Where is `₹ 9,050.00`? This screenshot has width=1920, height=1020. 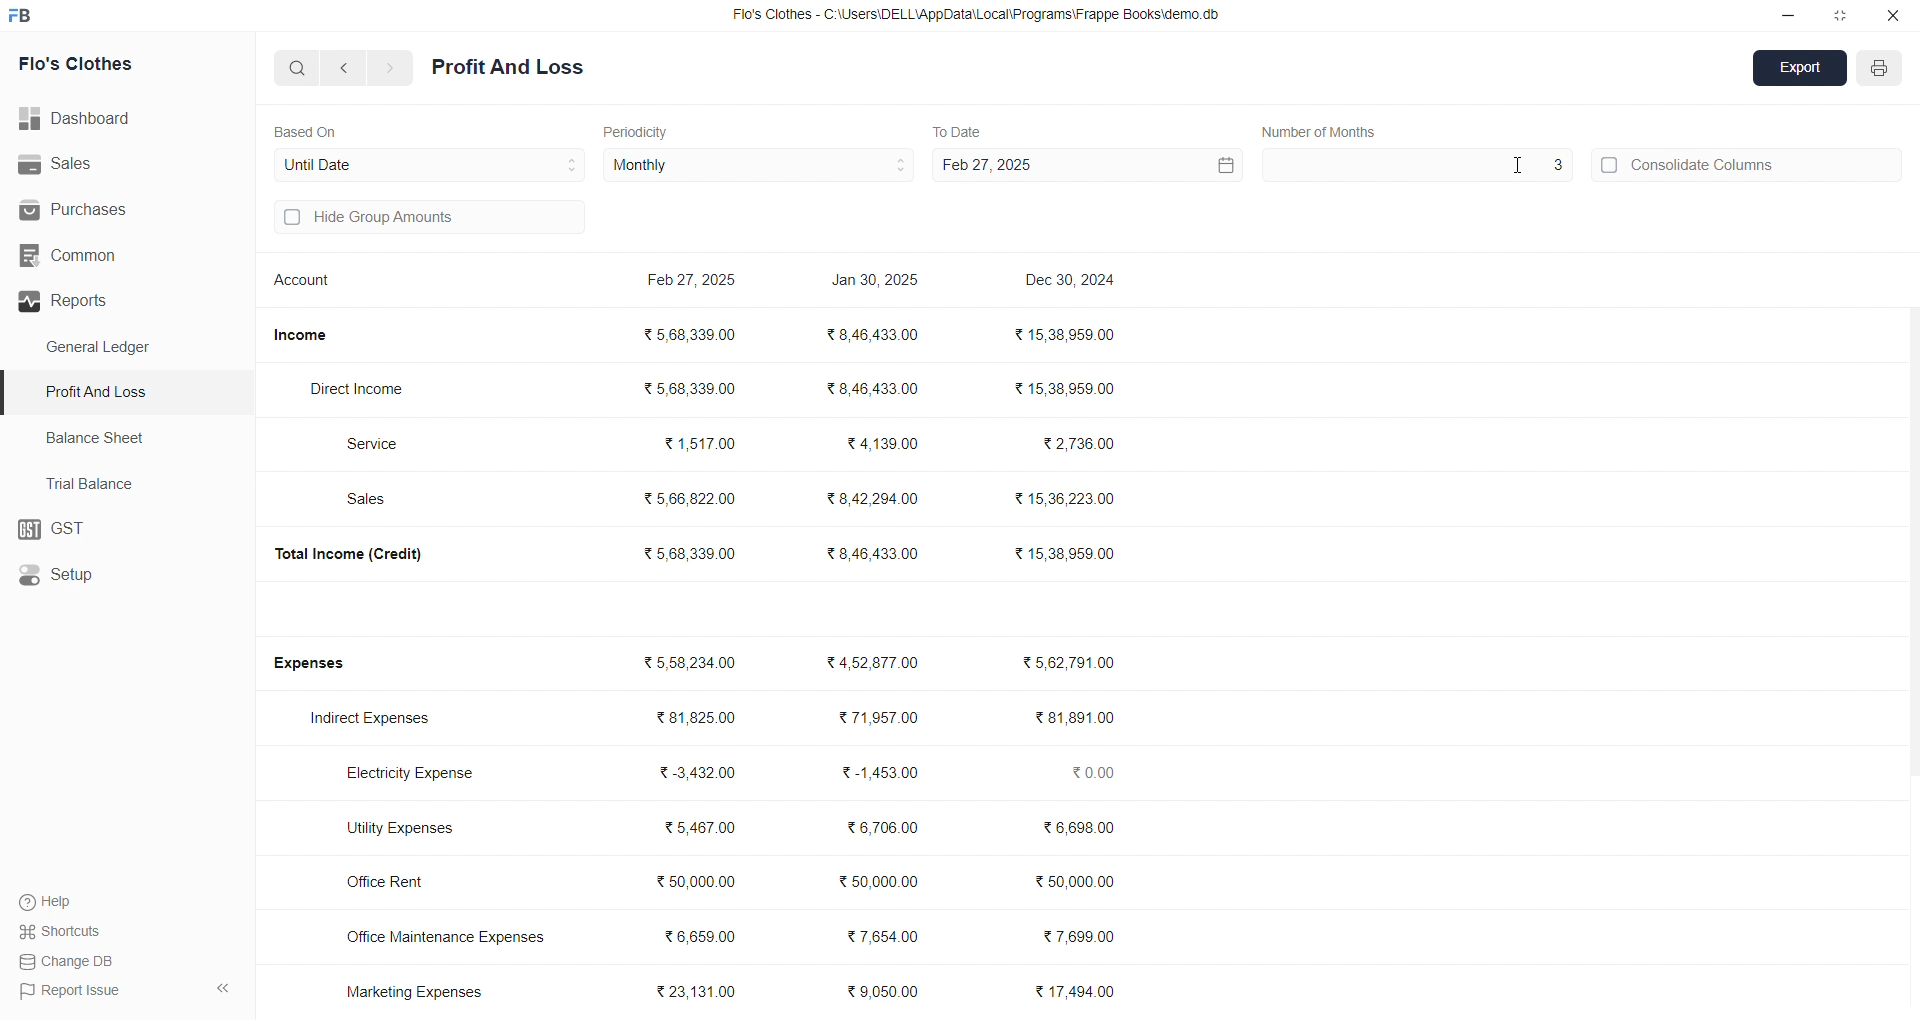
₹ 9,050.00 is located at coordinates (889, 995).